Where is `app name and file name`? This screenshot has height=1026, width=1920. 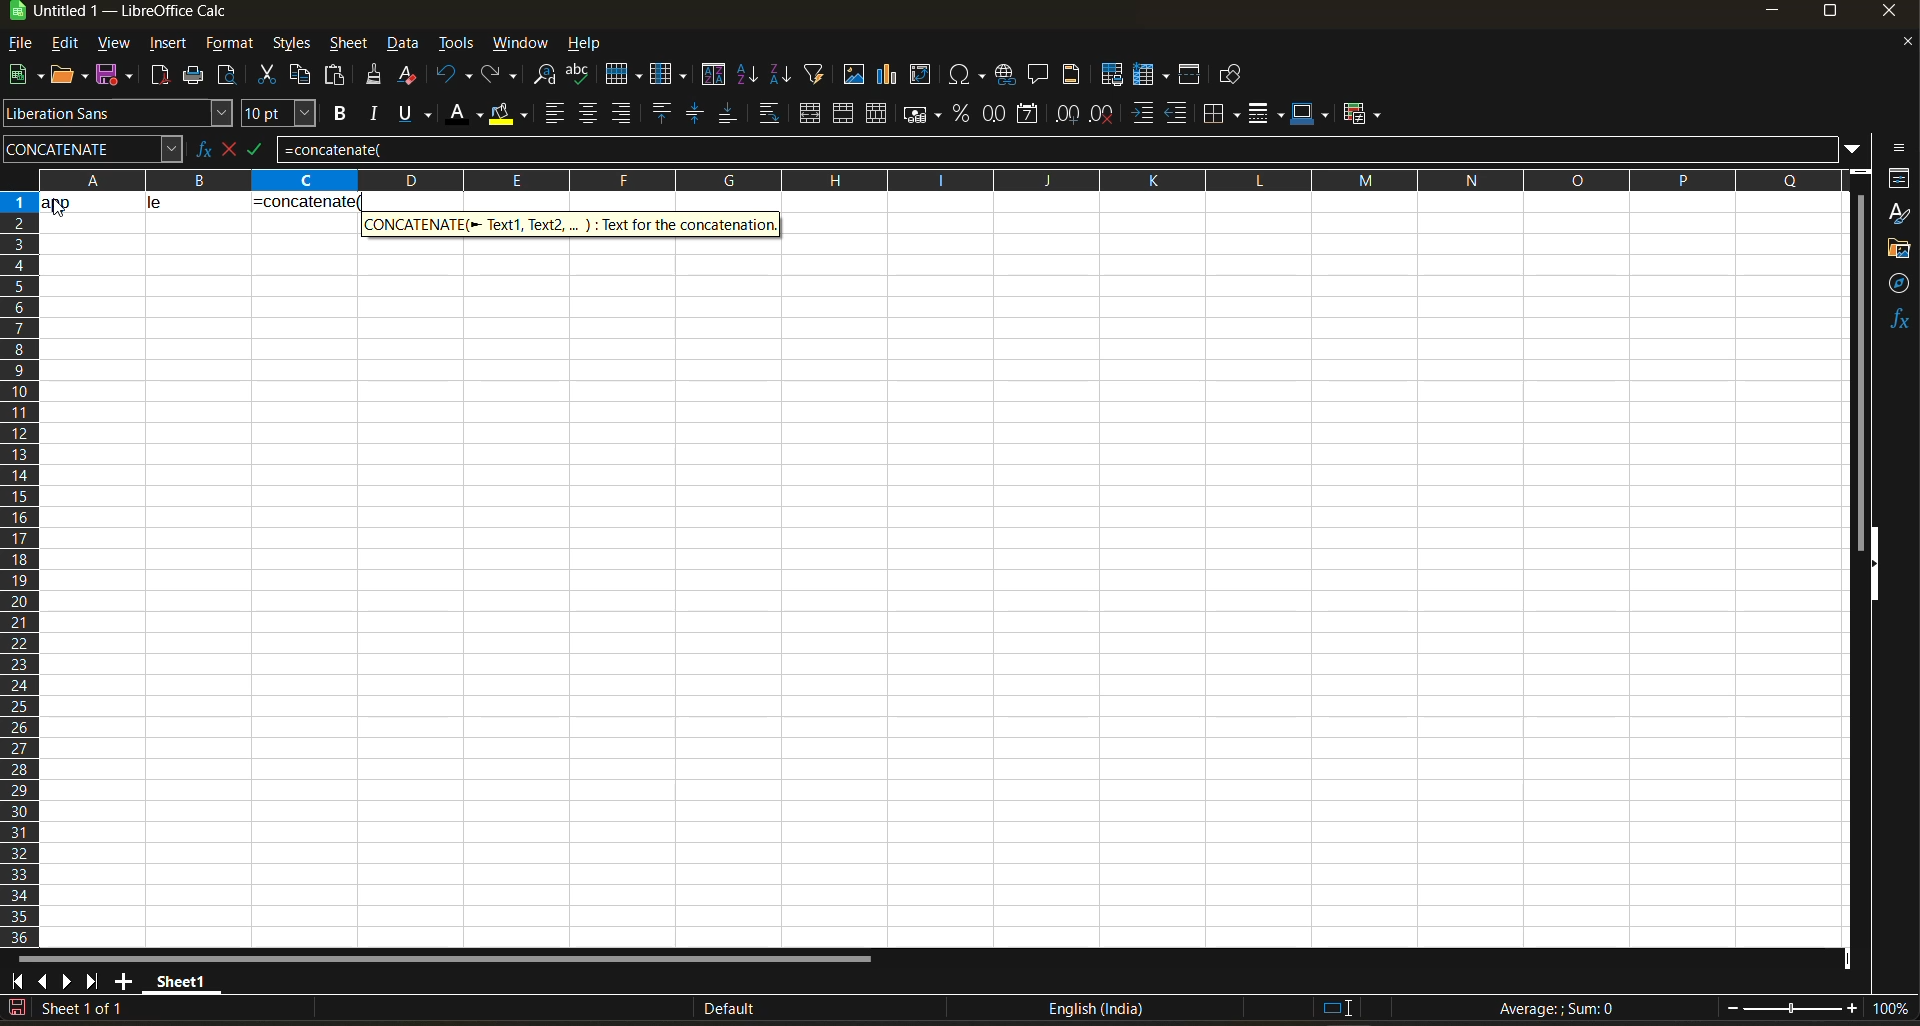
app name and file name is located at coordinates (139, 15).